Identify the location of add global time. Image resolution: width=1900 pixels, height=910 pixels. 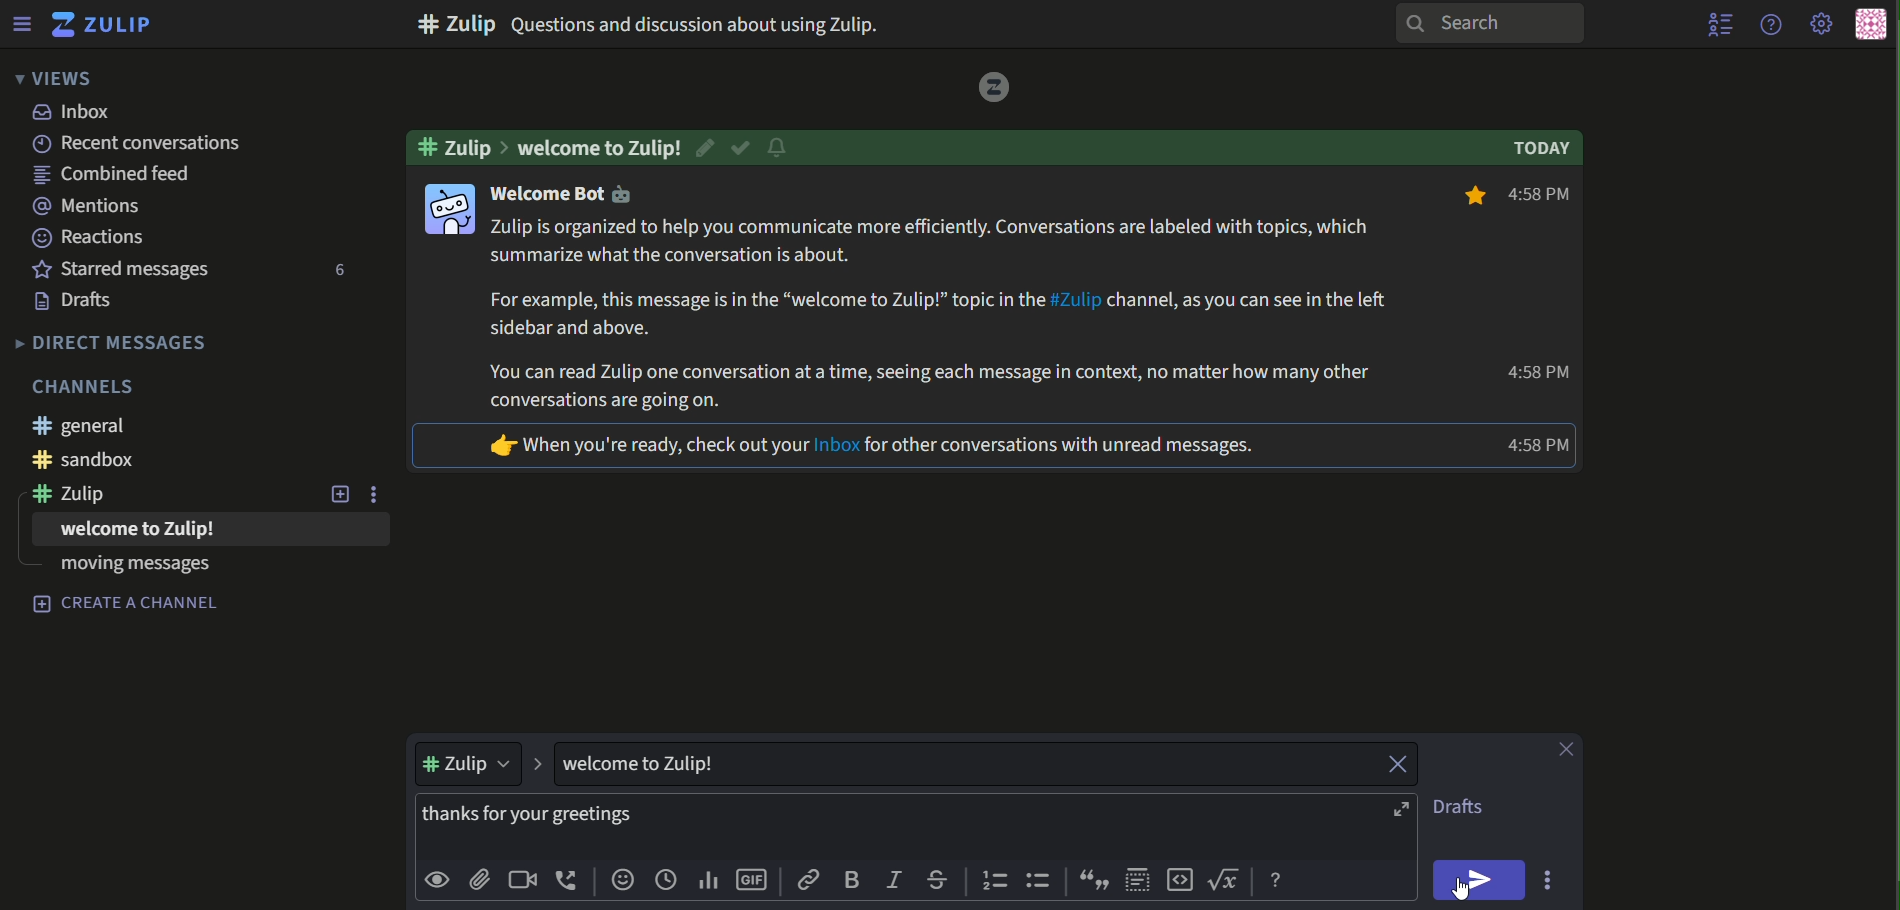
(666, 881).